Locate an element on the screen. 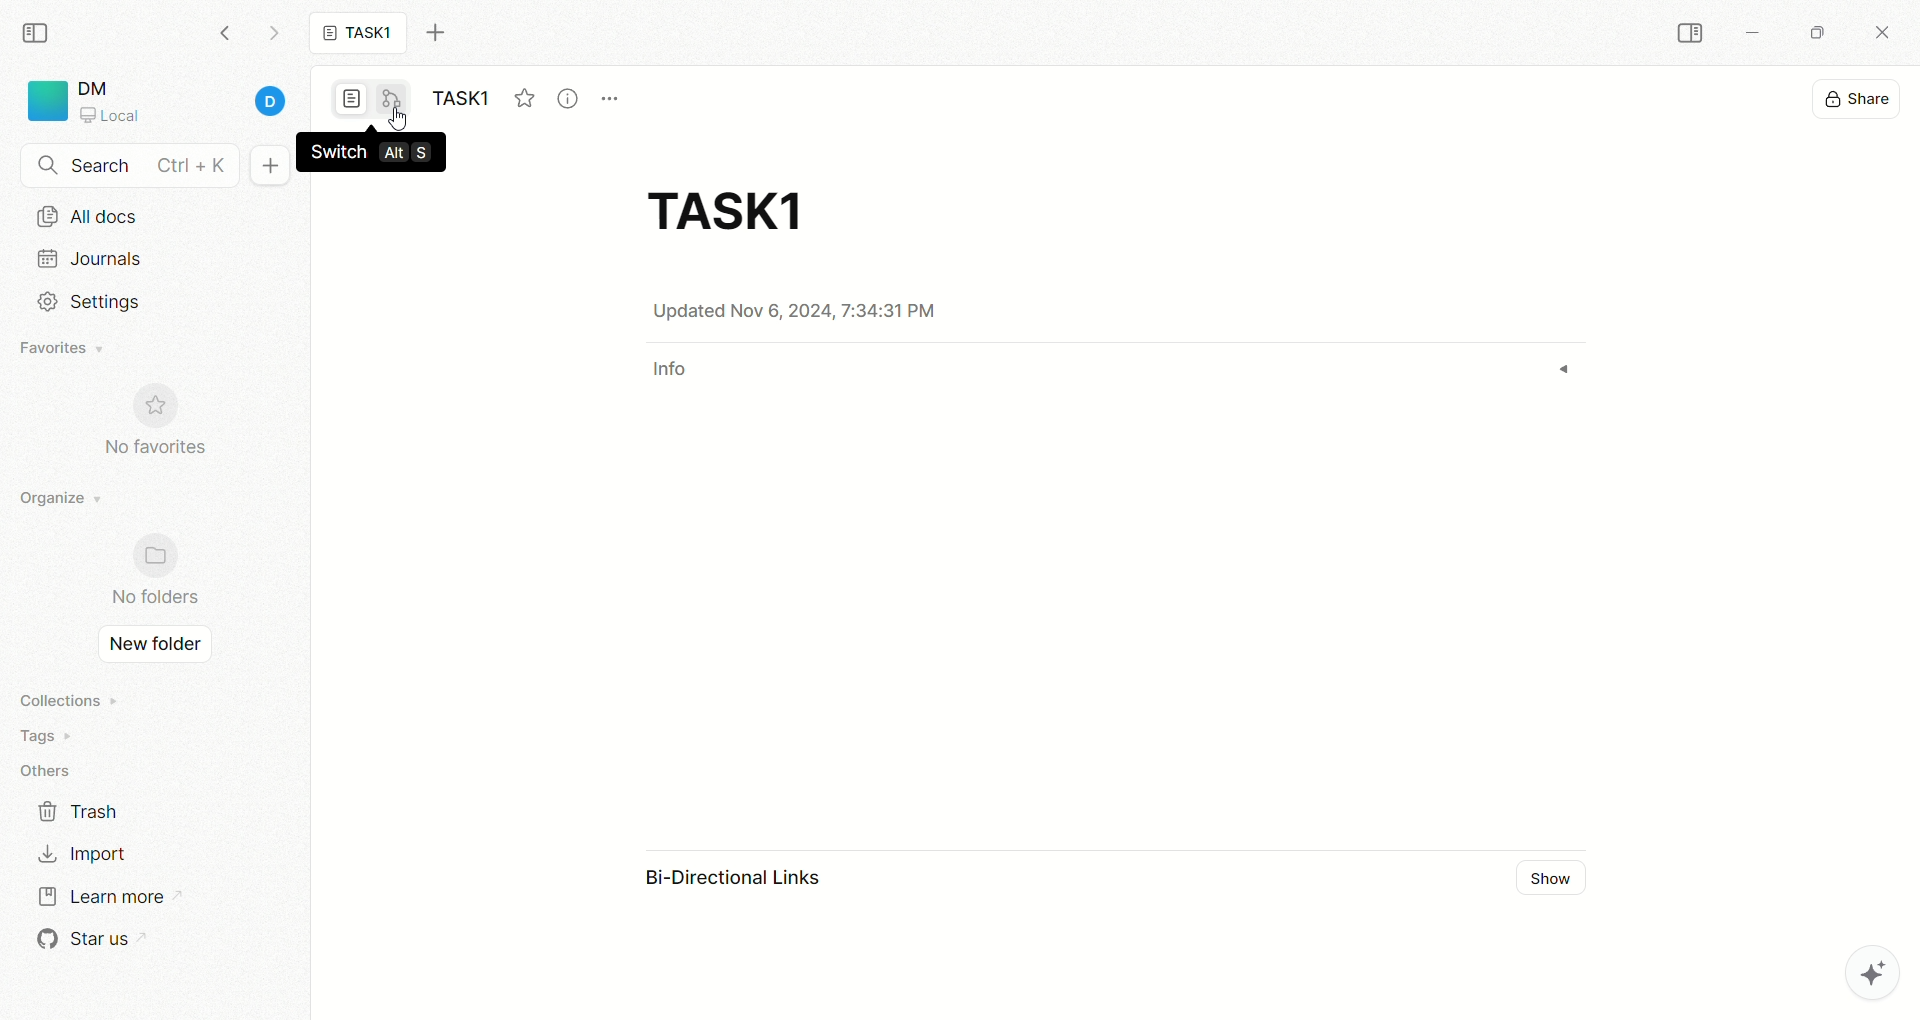 The image size is (1920, 1020). favorites is located at coordinates (65, 350).